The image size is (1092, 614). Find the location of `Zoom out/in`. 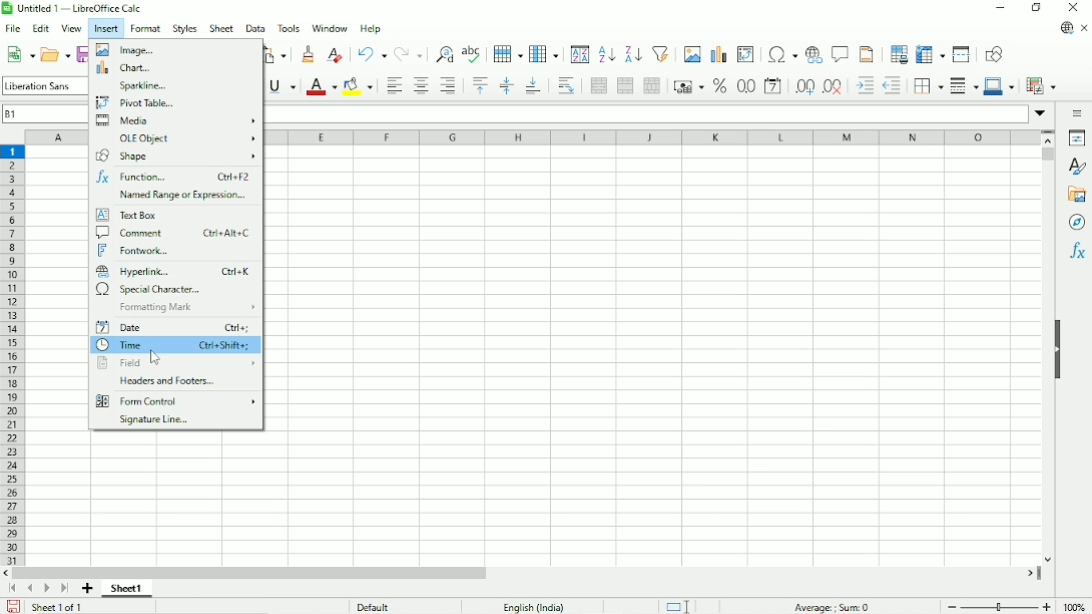

Zoom out/in is located at coordinates (1000, 604).